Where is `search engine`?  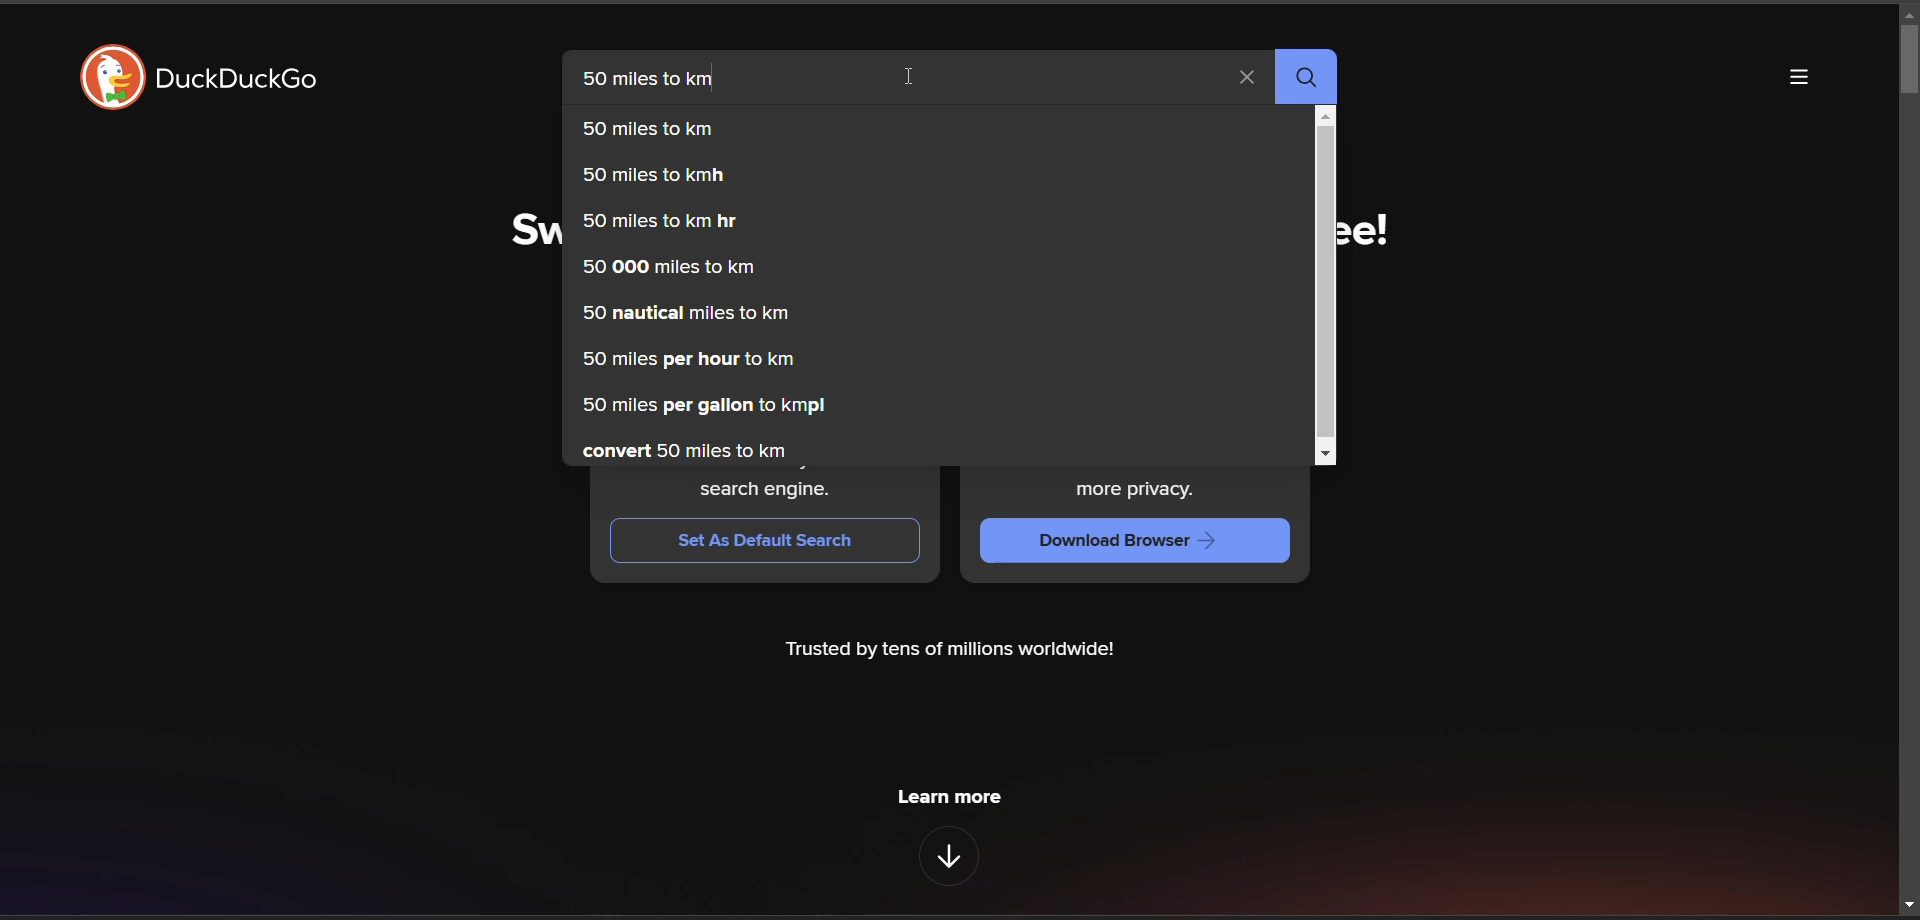
search engine is located at coordinates (758, 490).